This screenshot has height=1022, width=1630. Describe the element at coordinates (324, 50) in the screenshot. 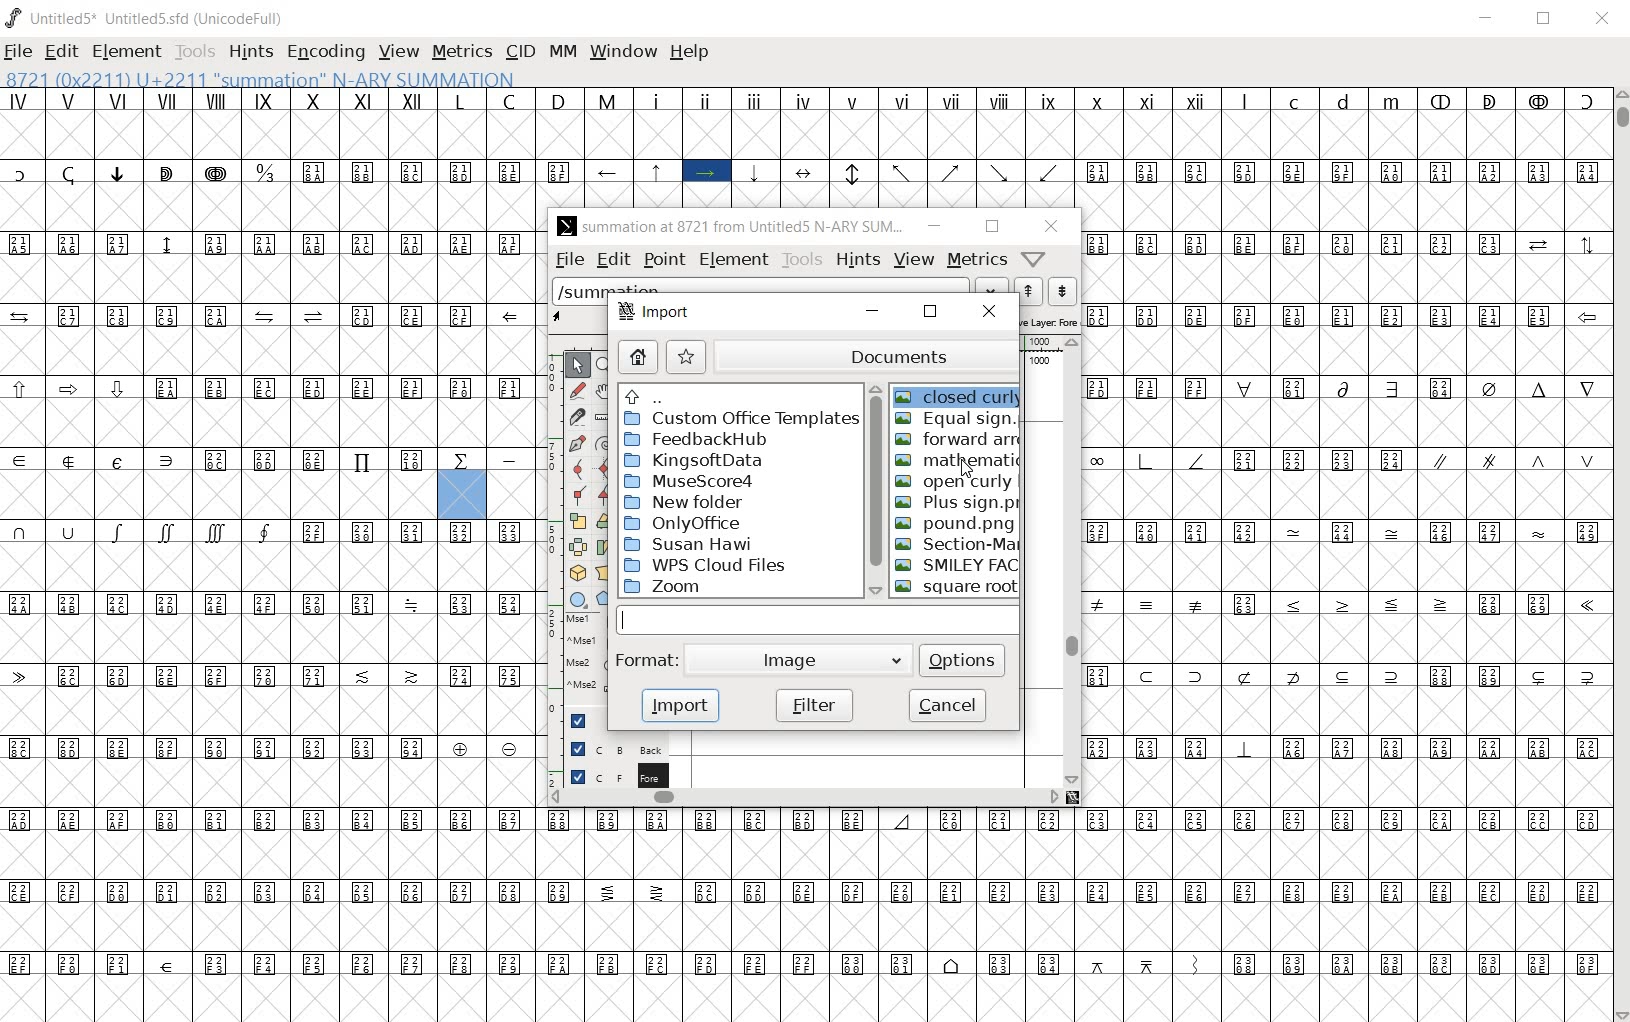

I see `ENCODING` at that location.